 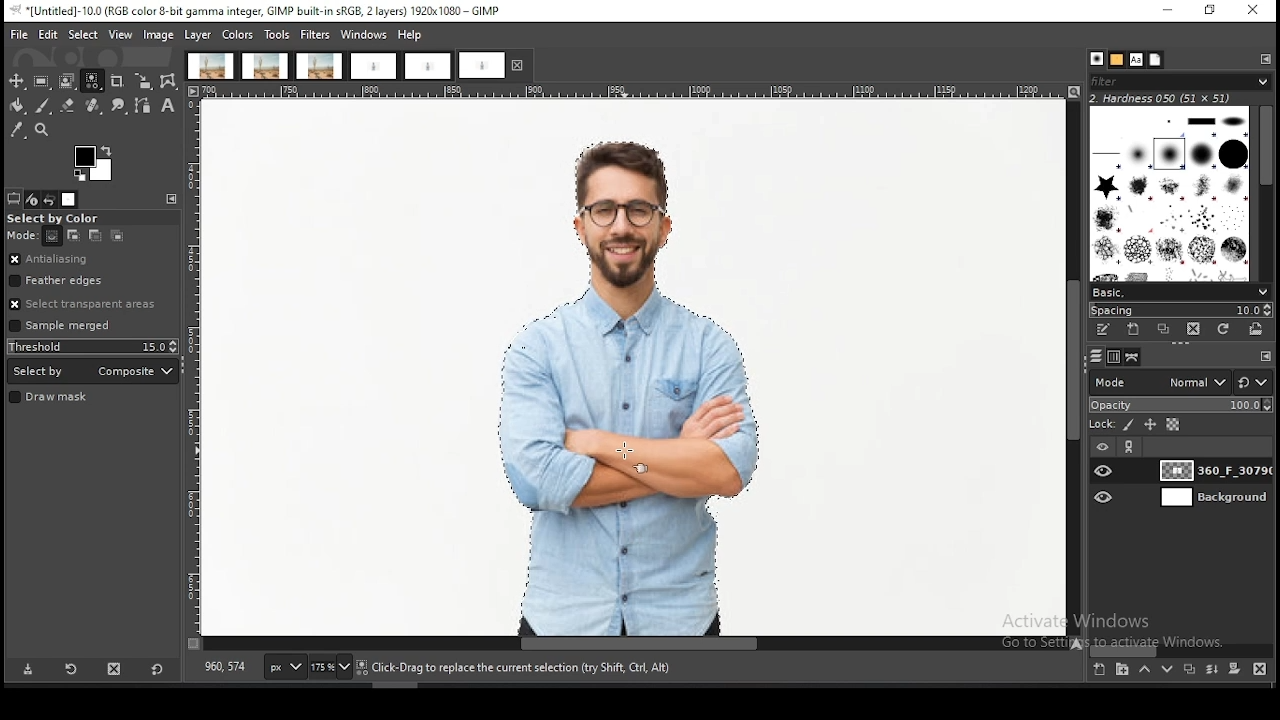 What do you see at coordinates (93, 371) in the screenshot?
I see `select by` at bounding box center [93, 371].